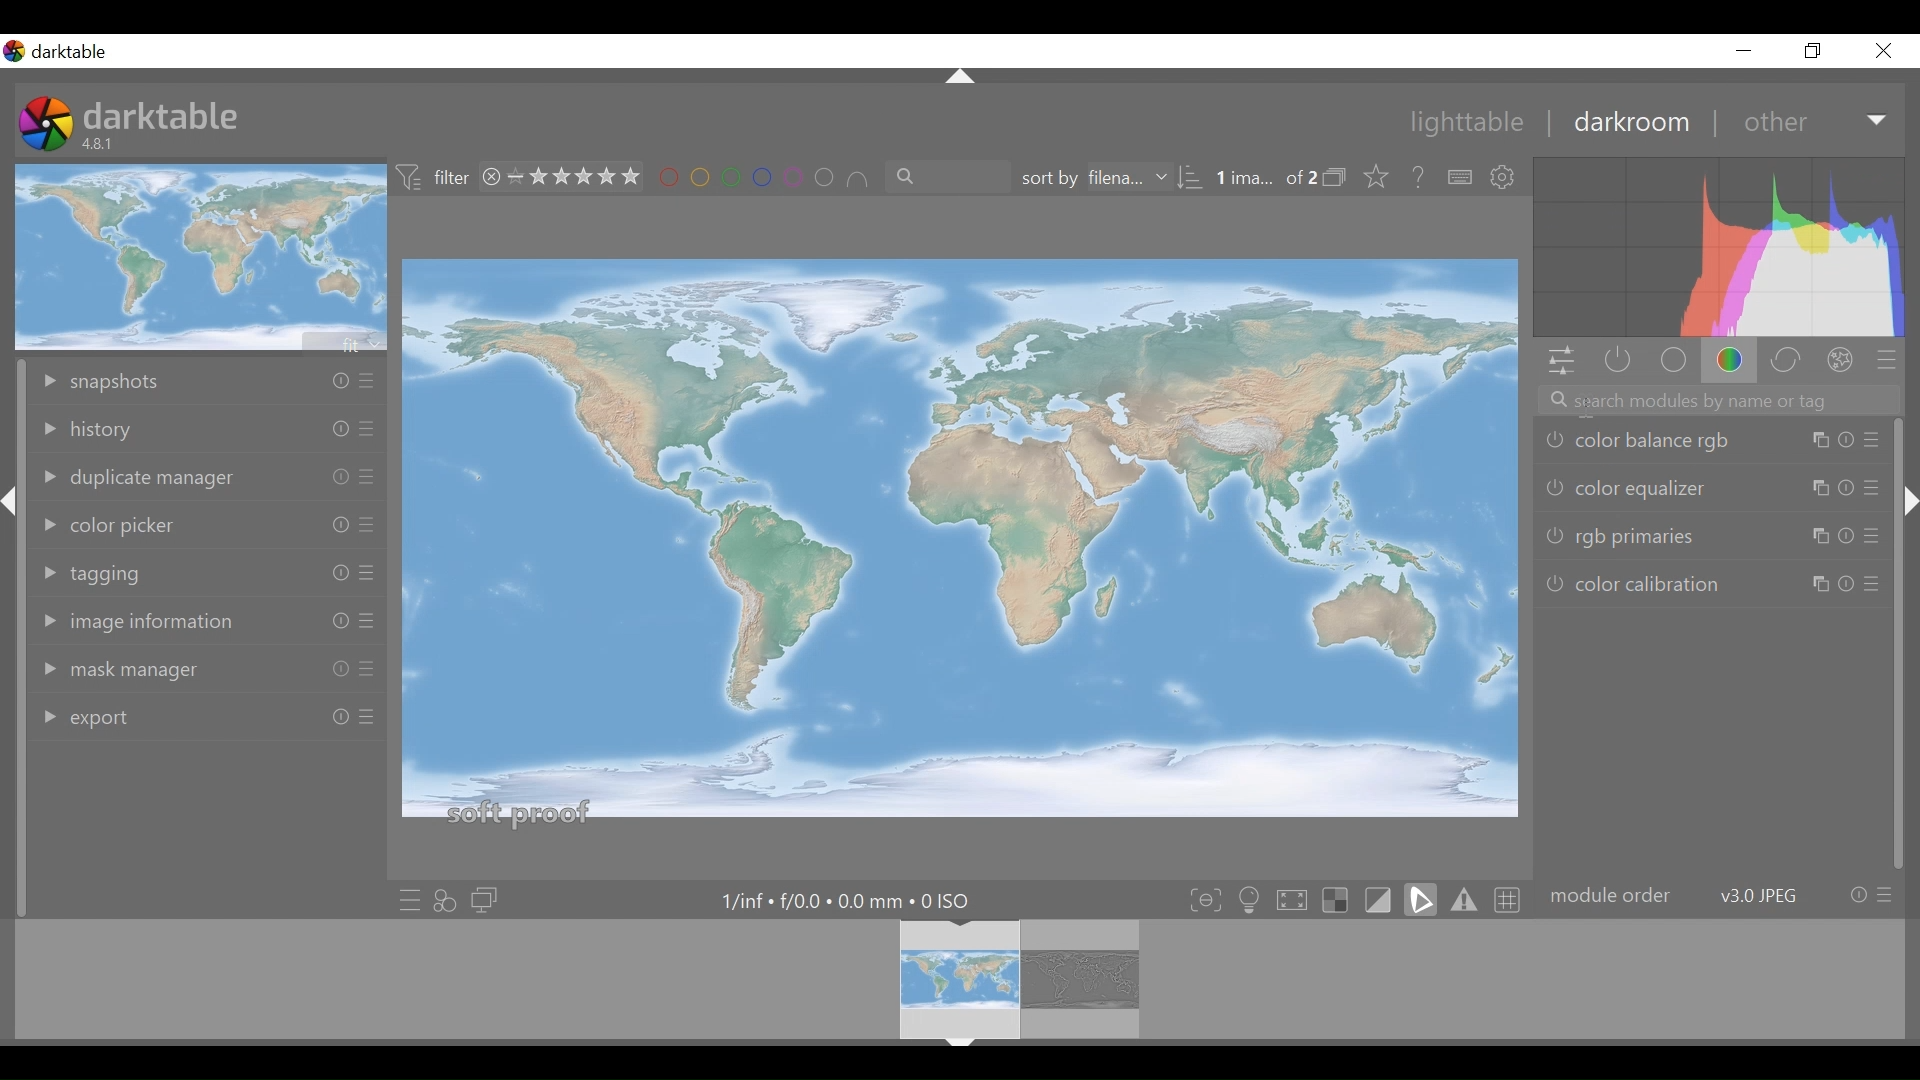  I want to click on history, so click(207, 430).